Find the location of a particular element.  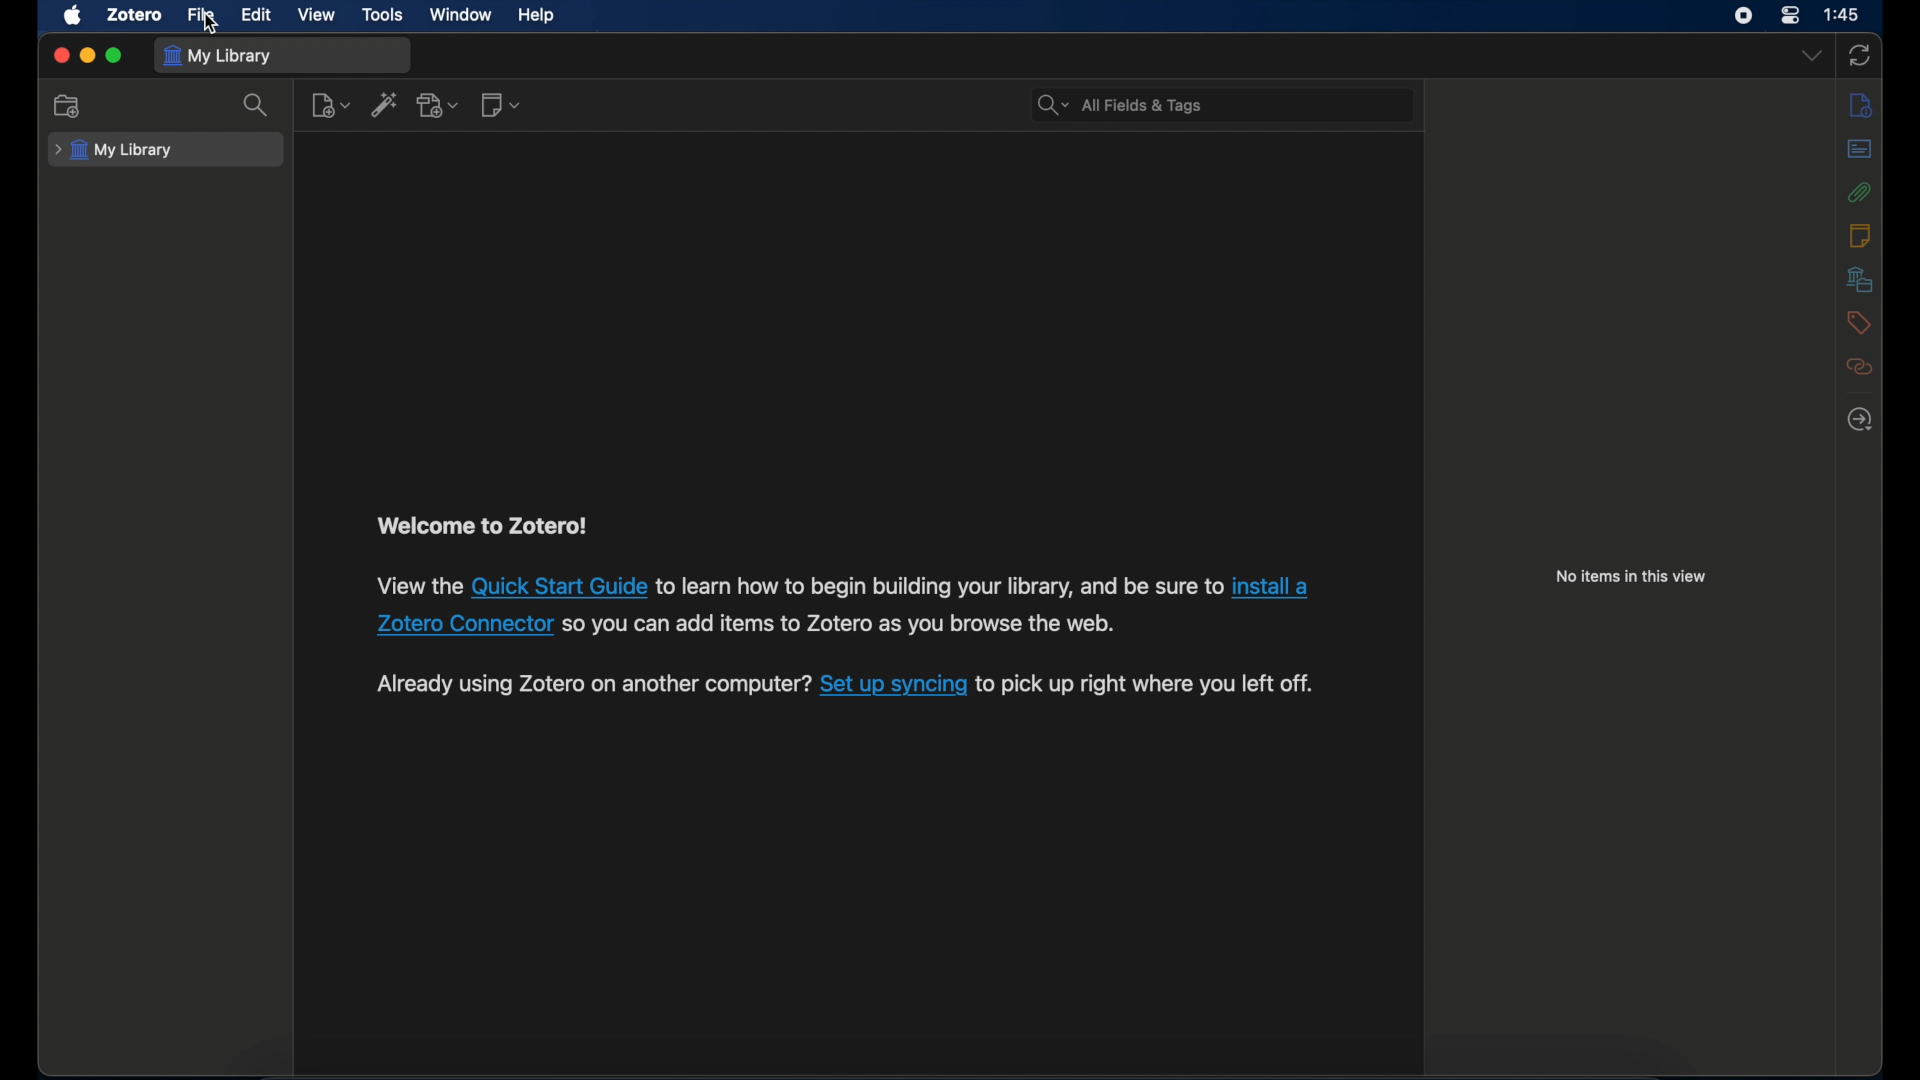

zotero is located at coordinates (136, 14).